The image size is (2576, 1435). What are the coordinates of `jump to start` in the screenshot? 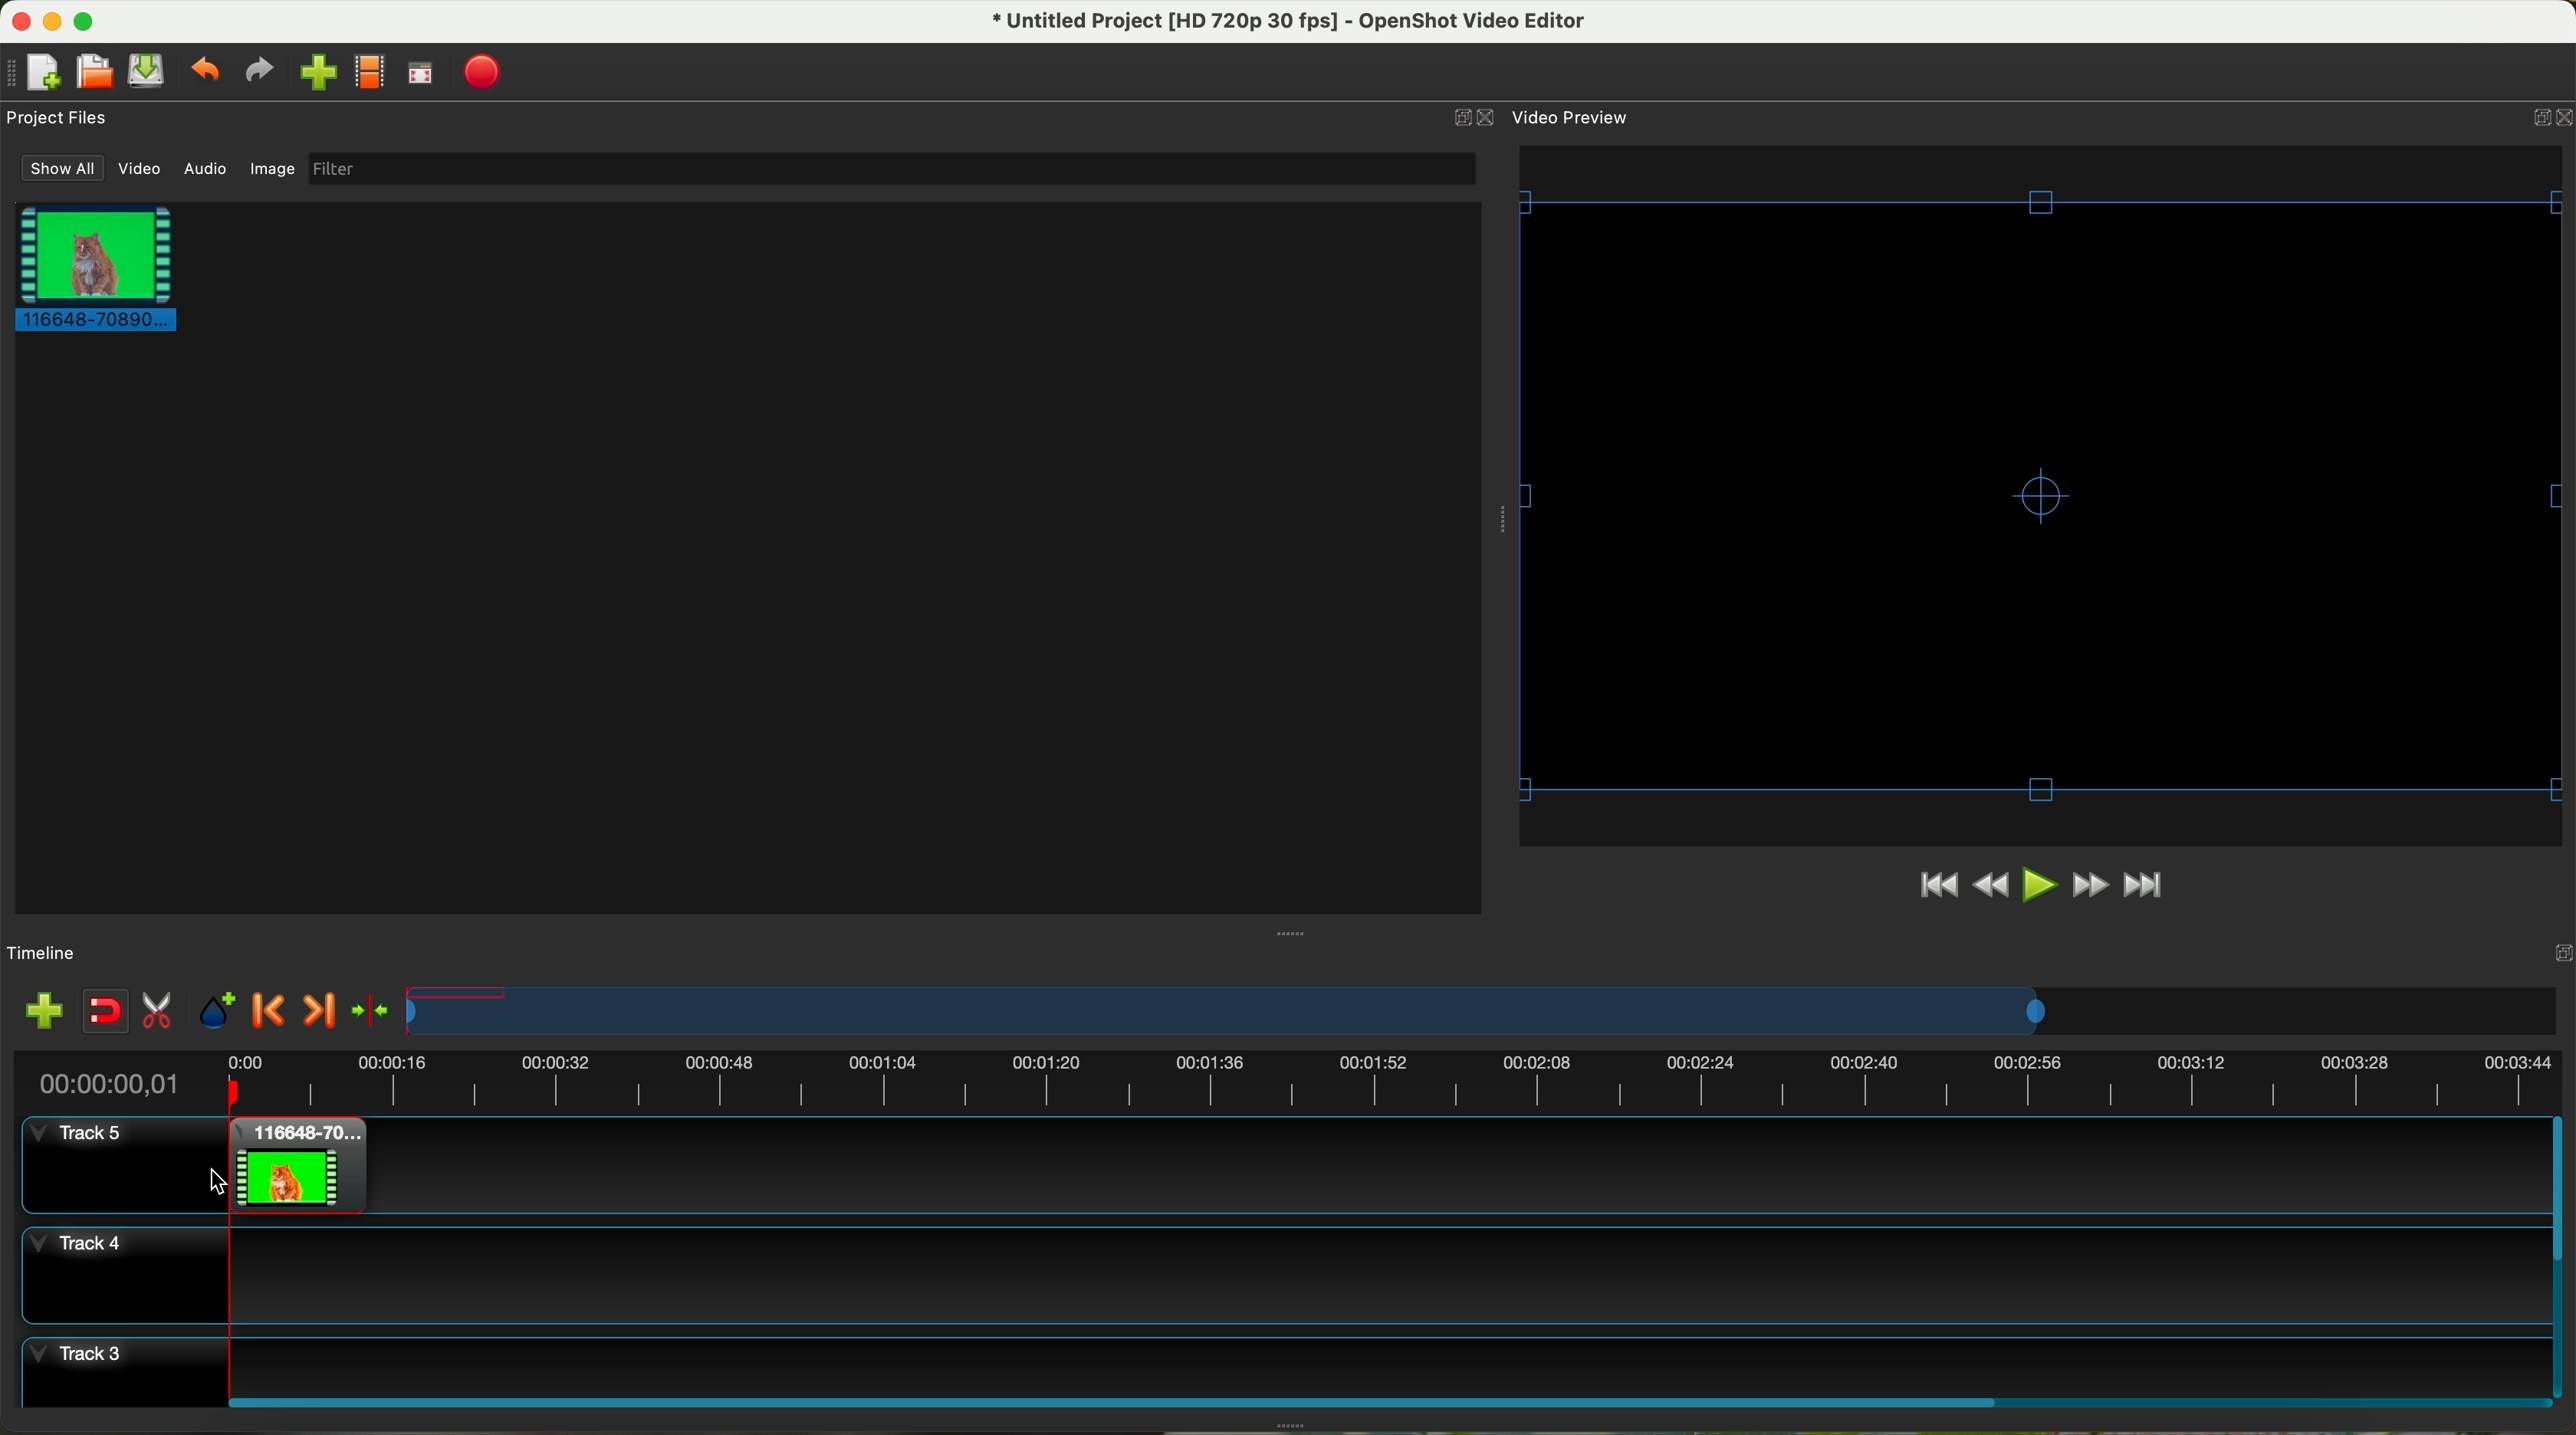 It's located at (1936, 883).